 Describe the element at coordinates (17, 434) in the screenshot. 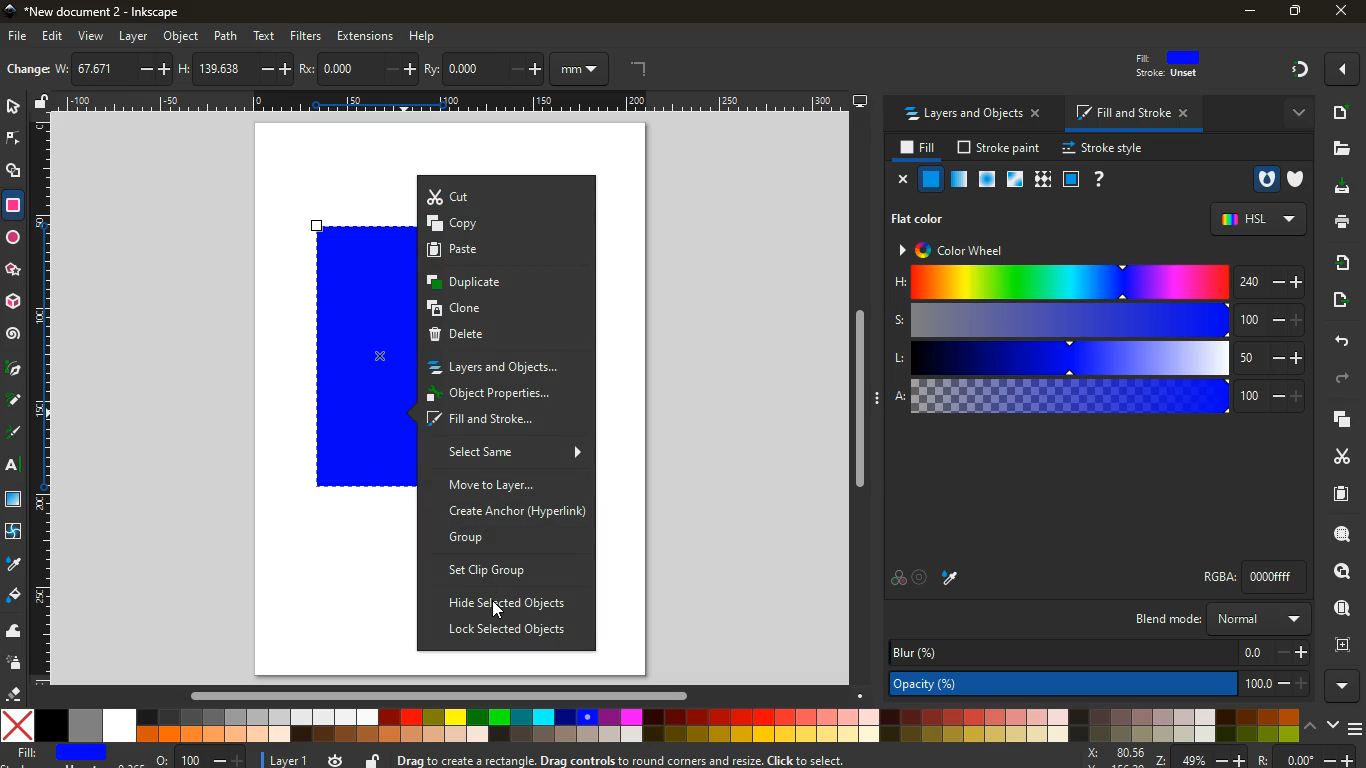

I see `highlight` at that location.